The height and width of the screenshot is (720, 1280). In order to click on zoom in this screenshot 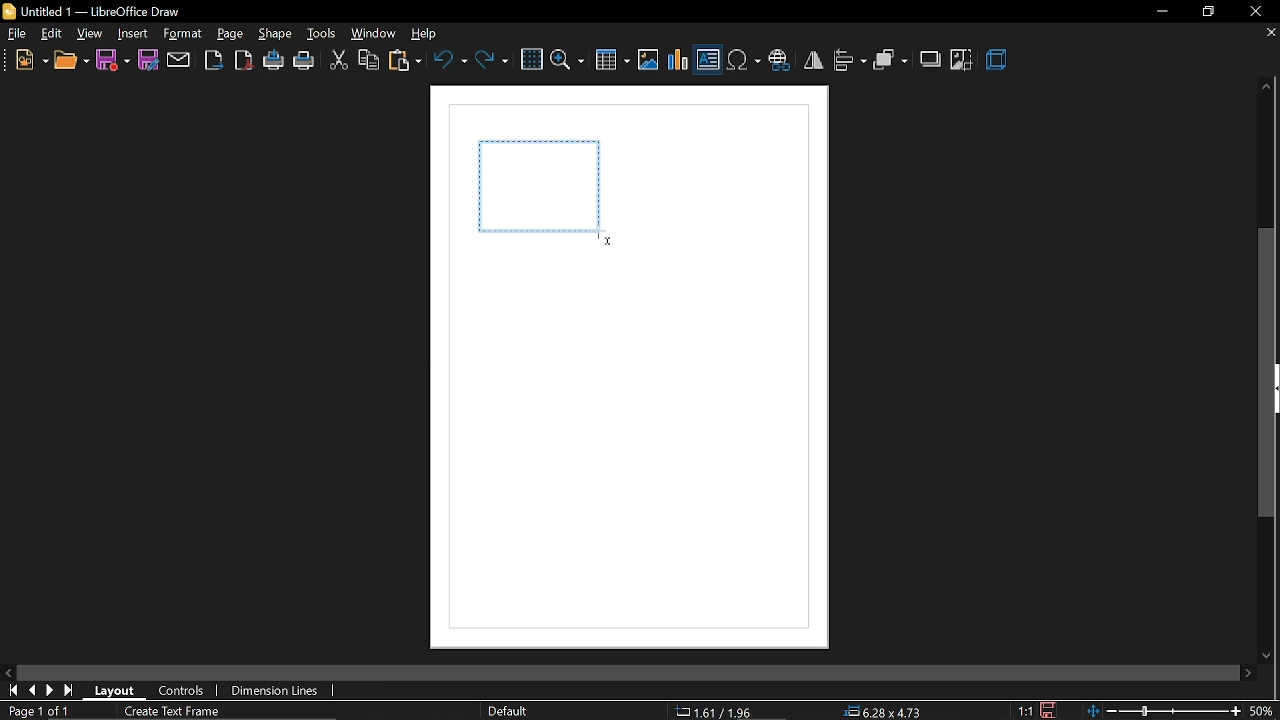, I will do `click(568, 59)`.